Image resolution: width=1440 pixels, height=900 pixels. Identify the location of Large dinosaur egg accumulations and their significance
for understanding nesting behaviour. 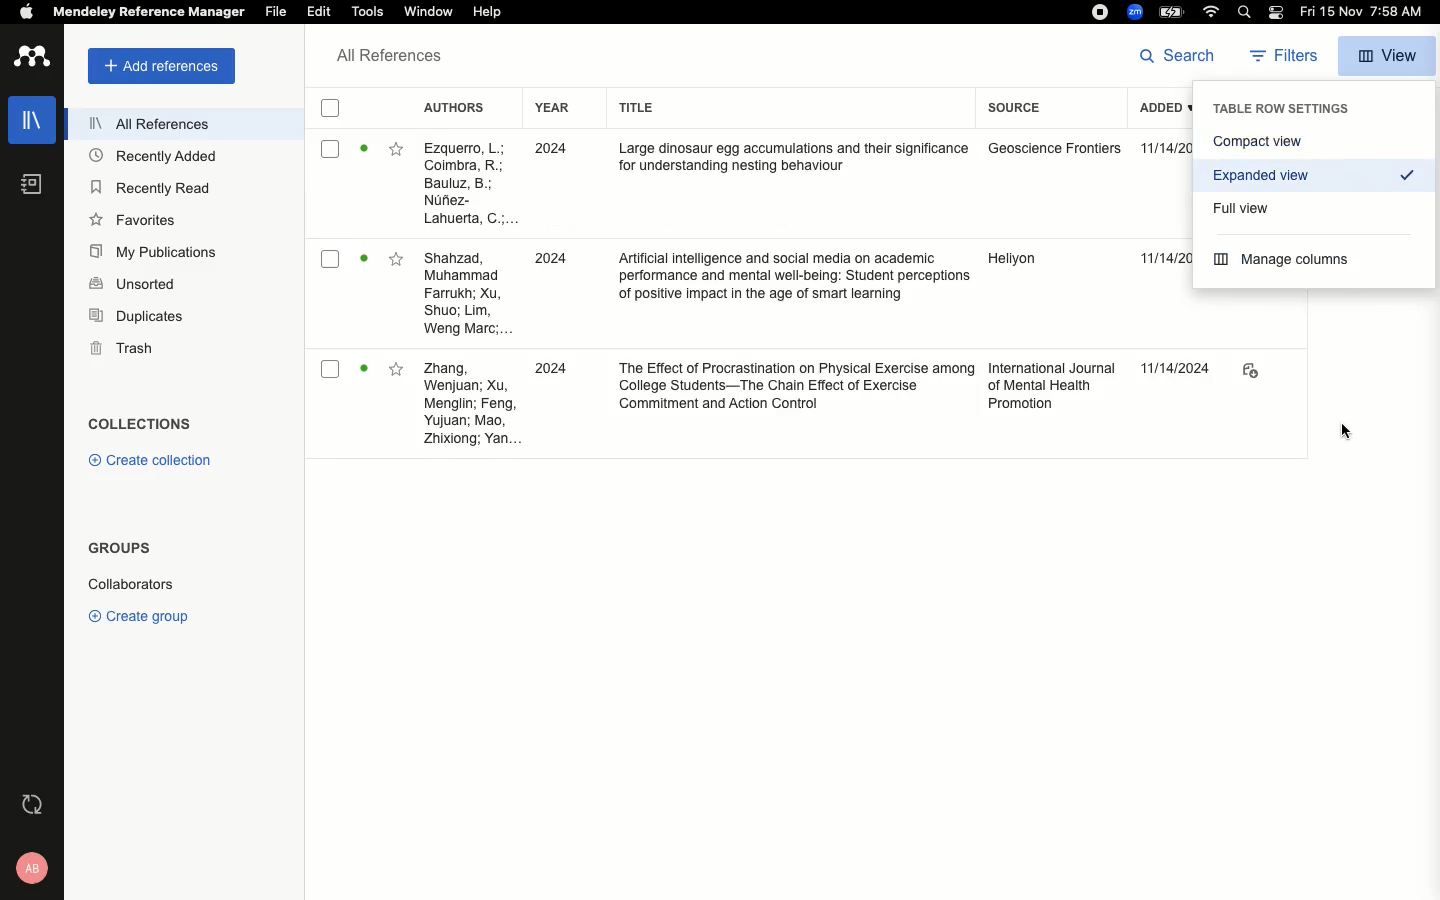
(793, 158).